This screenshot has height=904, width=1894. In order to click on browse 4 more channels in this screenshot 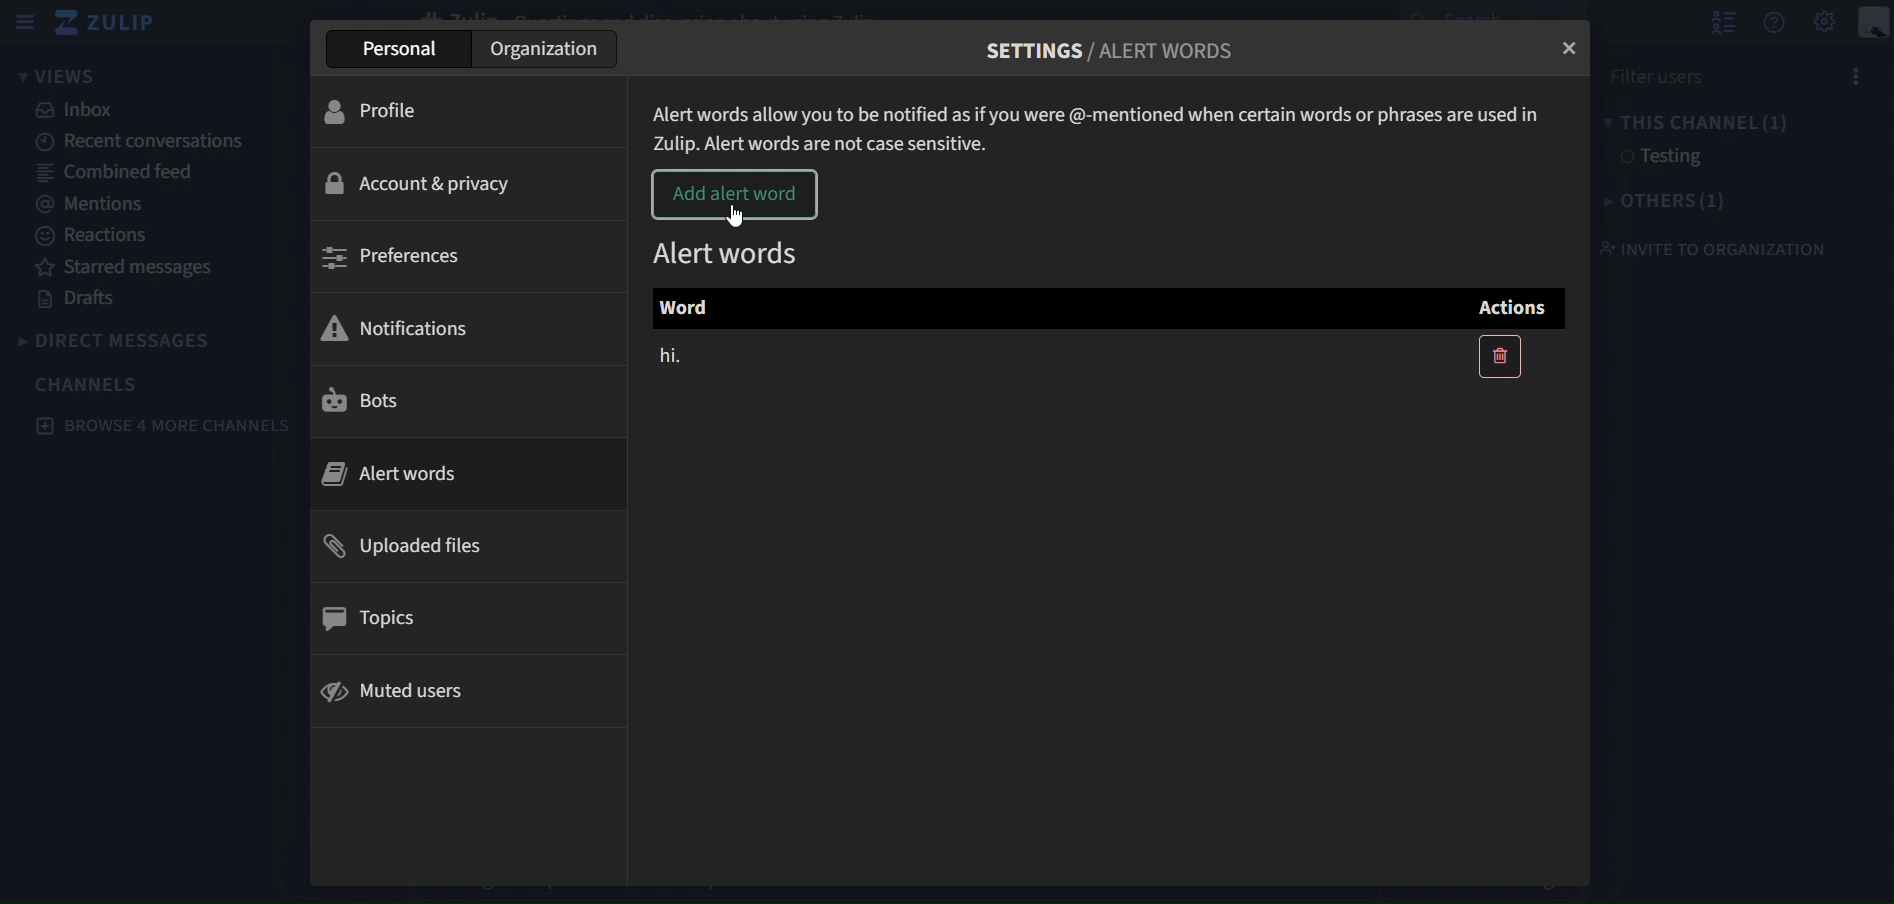, I will do `click(163, 424)`.